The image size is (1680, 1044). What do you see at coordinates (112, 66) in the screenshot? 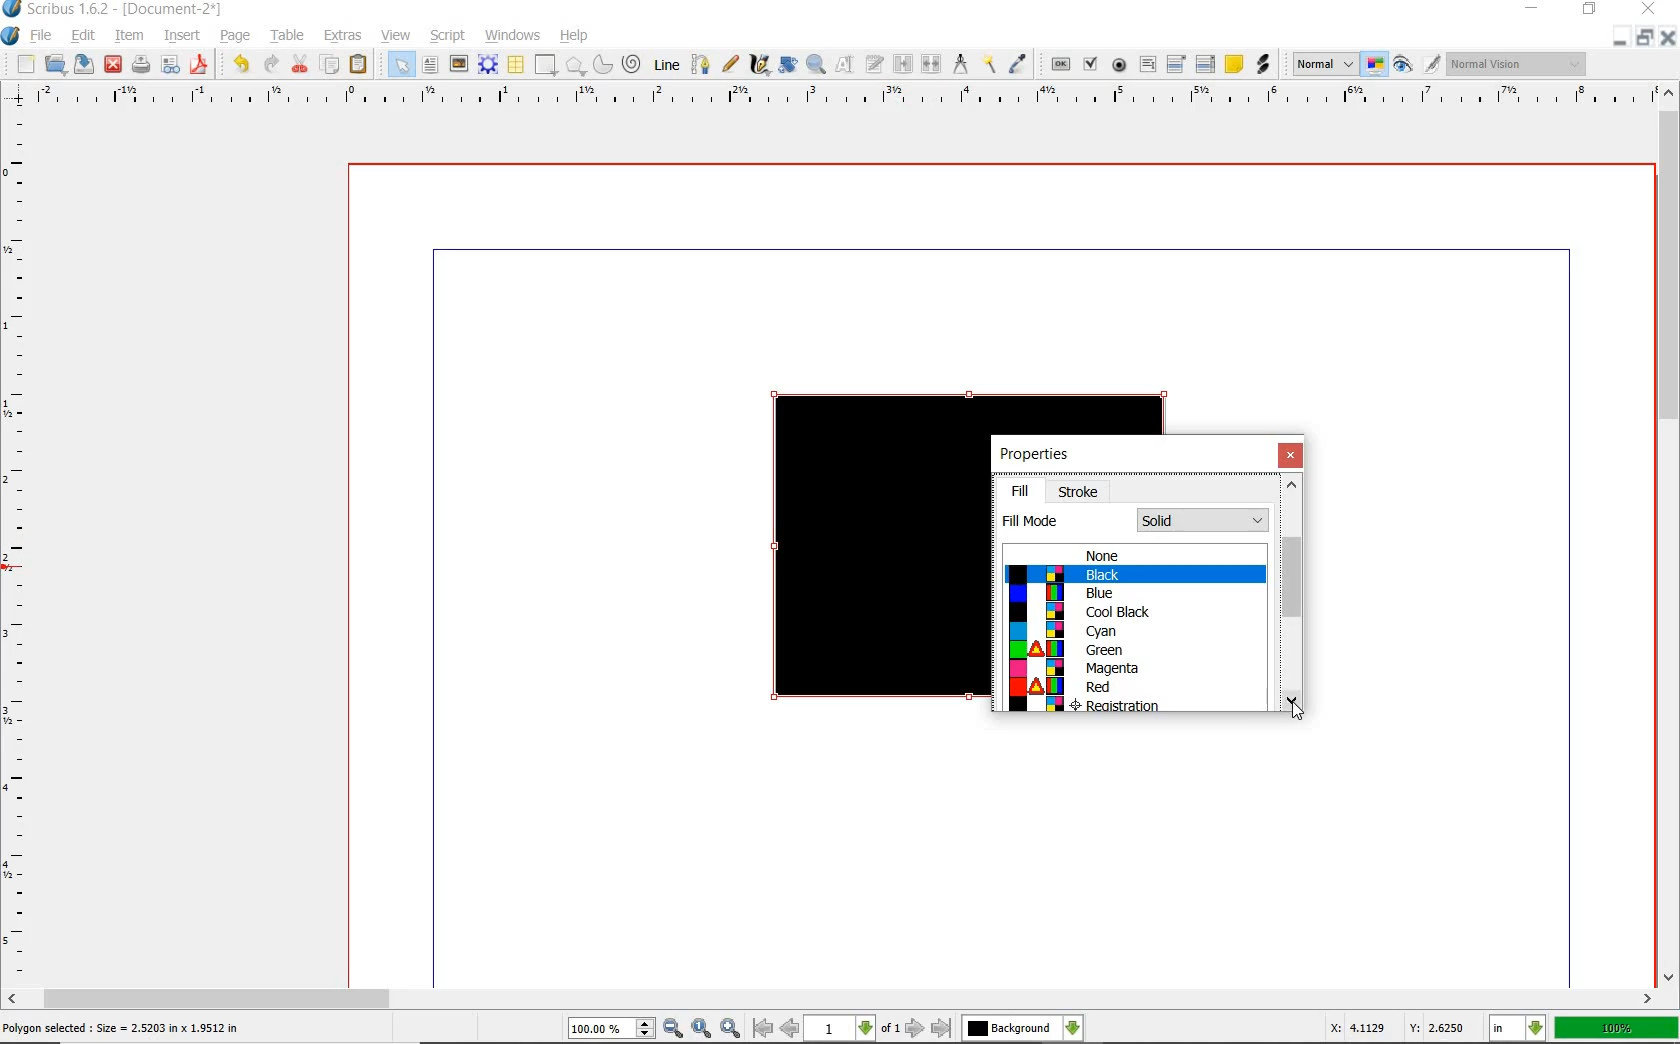
I see `close` at bounding box center [112, 66].